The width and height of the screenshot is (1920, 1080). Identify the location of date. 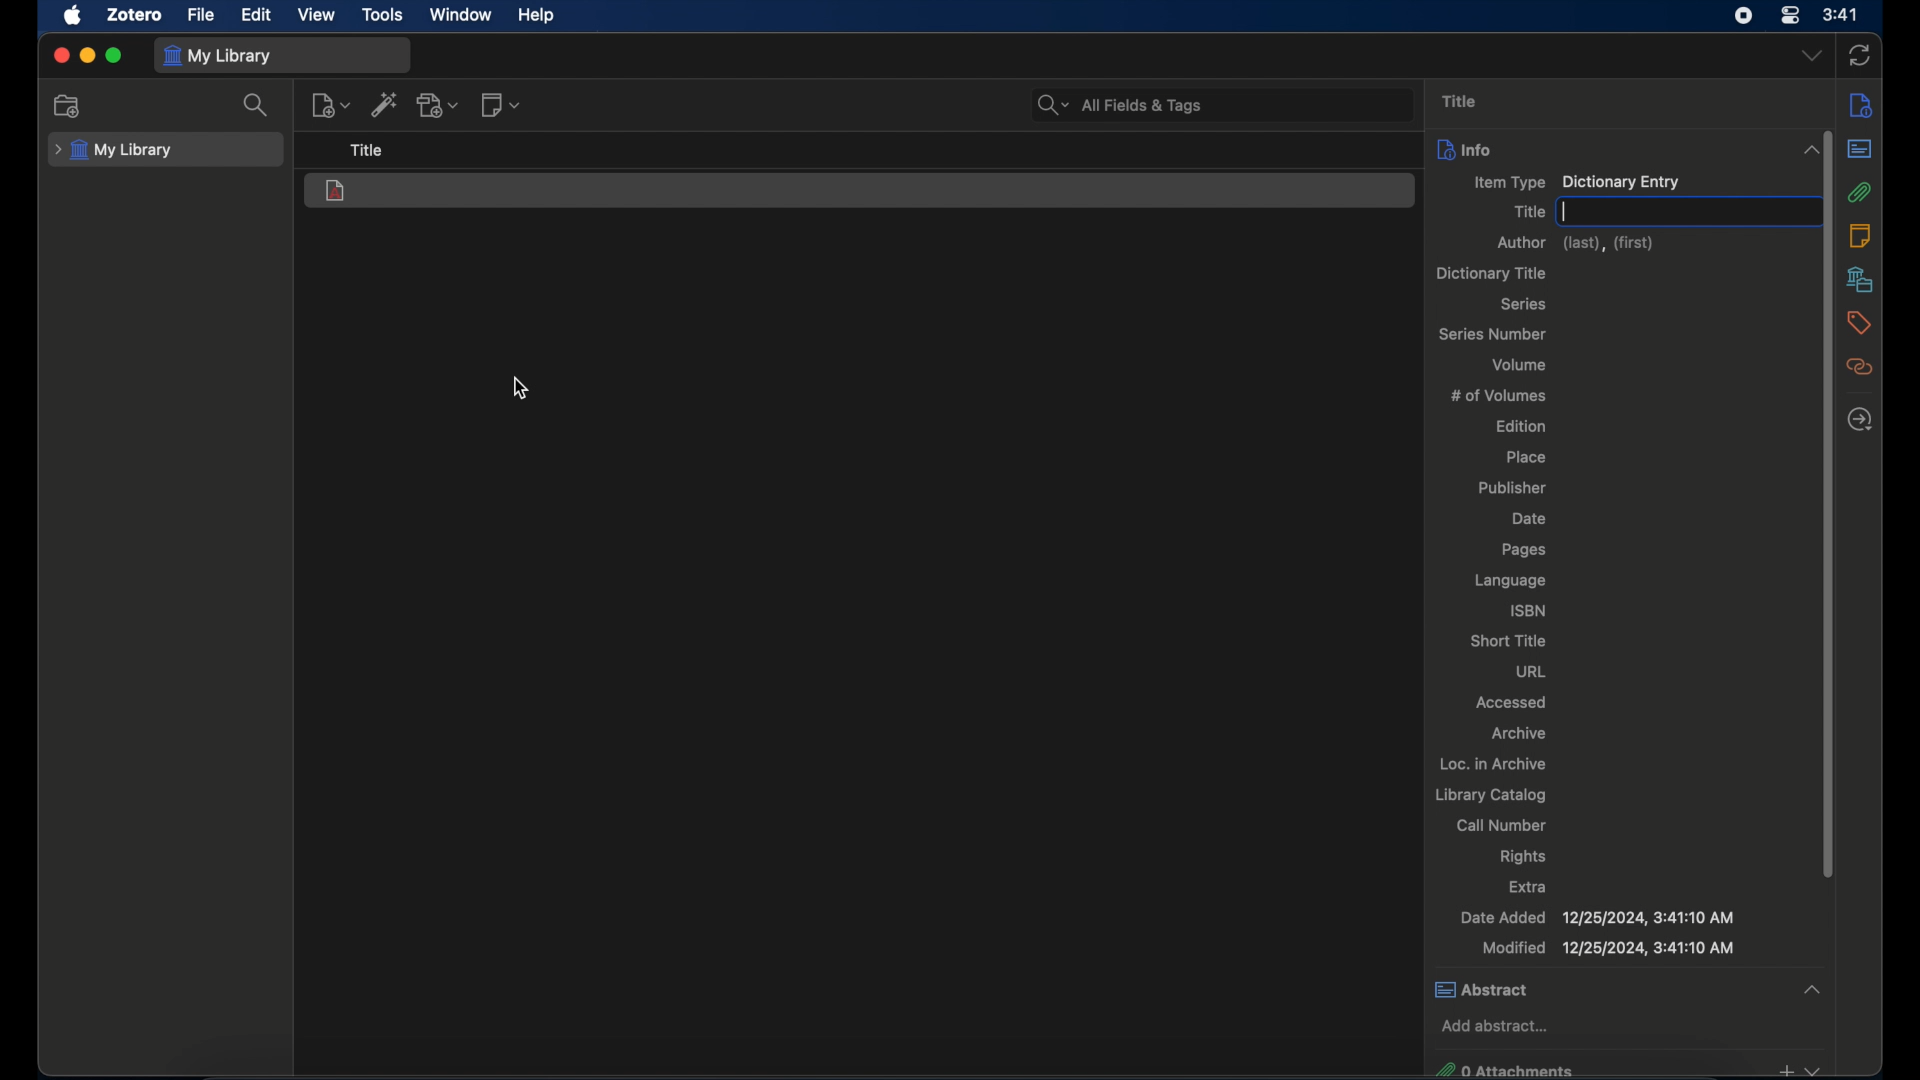
(1532, 519).